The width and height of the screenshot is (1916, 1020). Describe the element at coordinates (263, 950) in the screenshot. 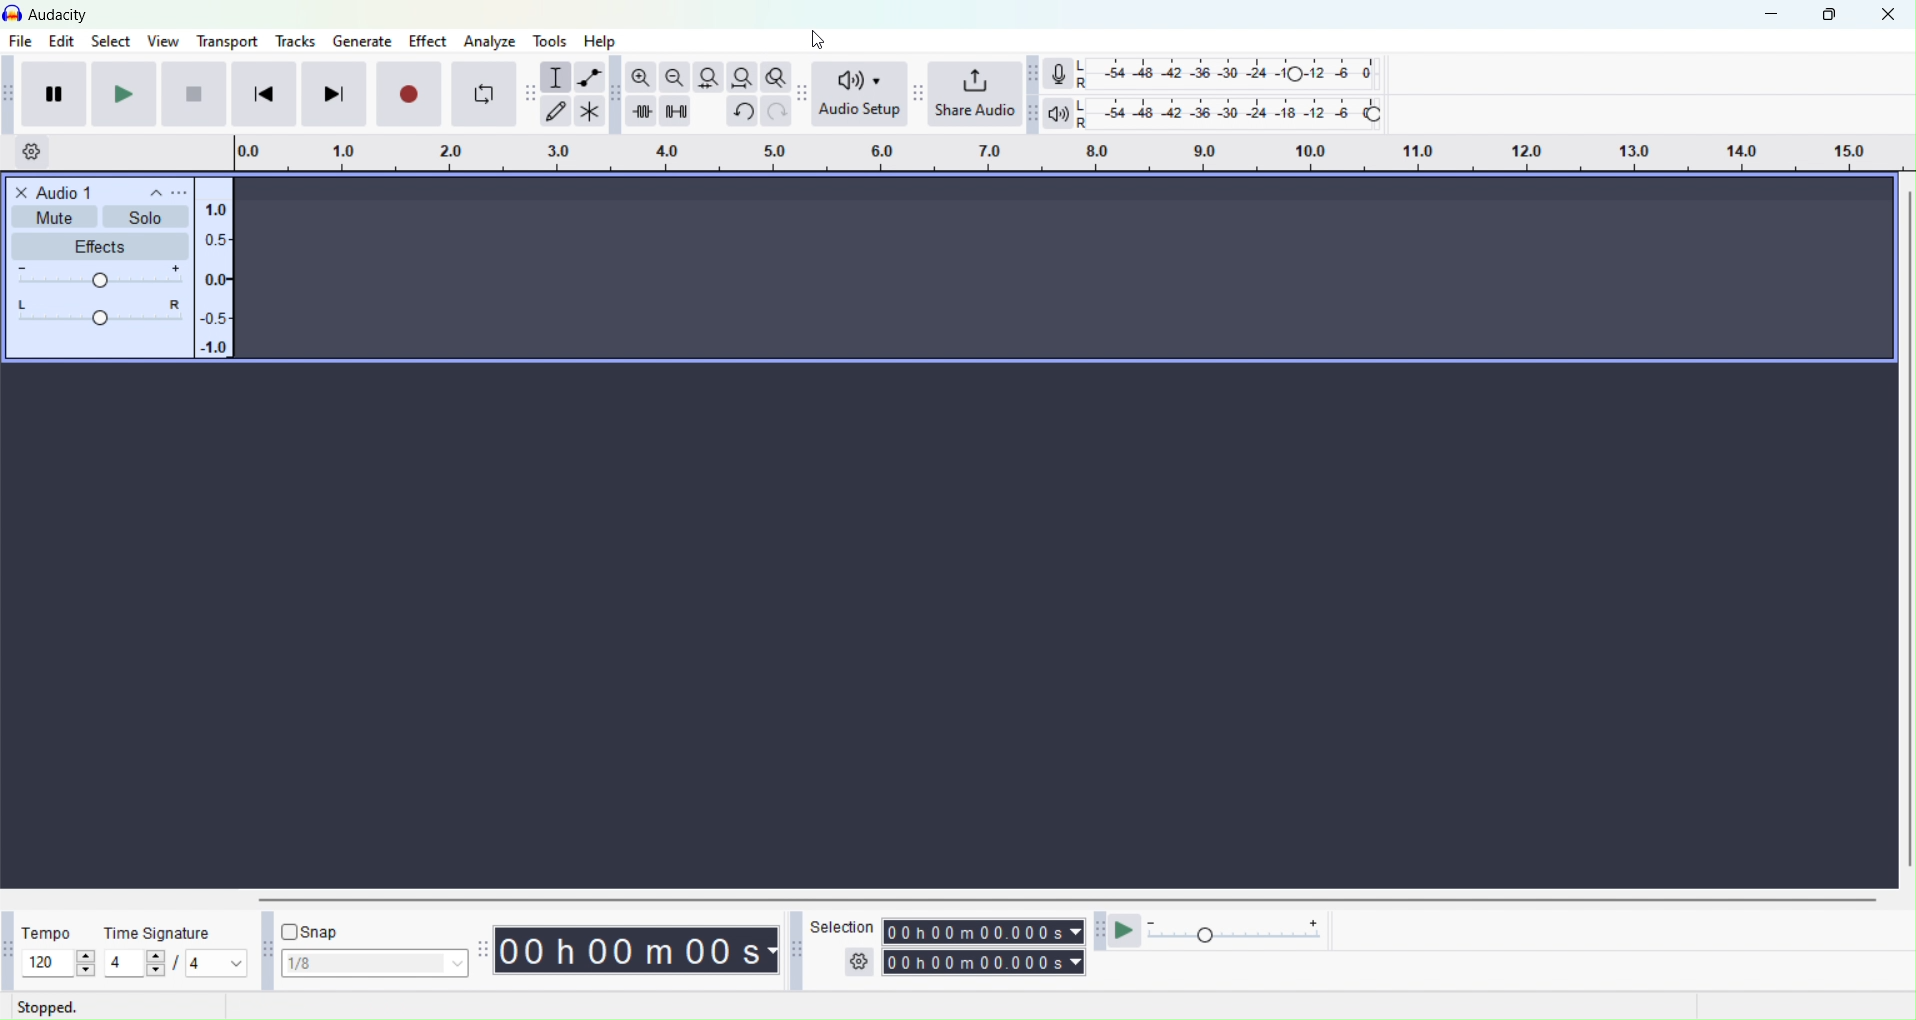

I see `Audacity snapping tool` at that location.